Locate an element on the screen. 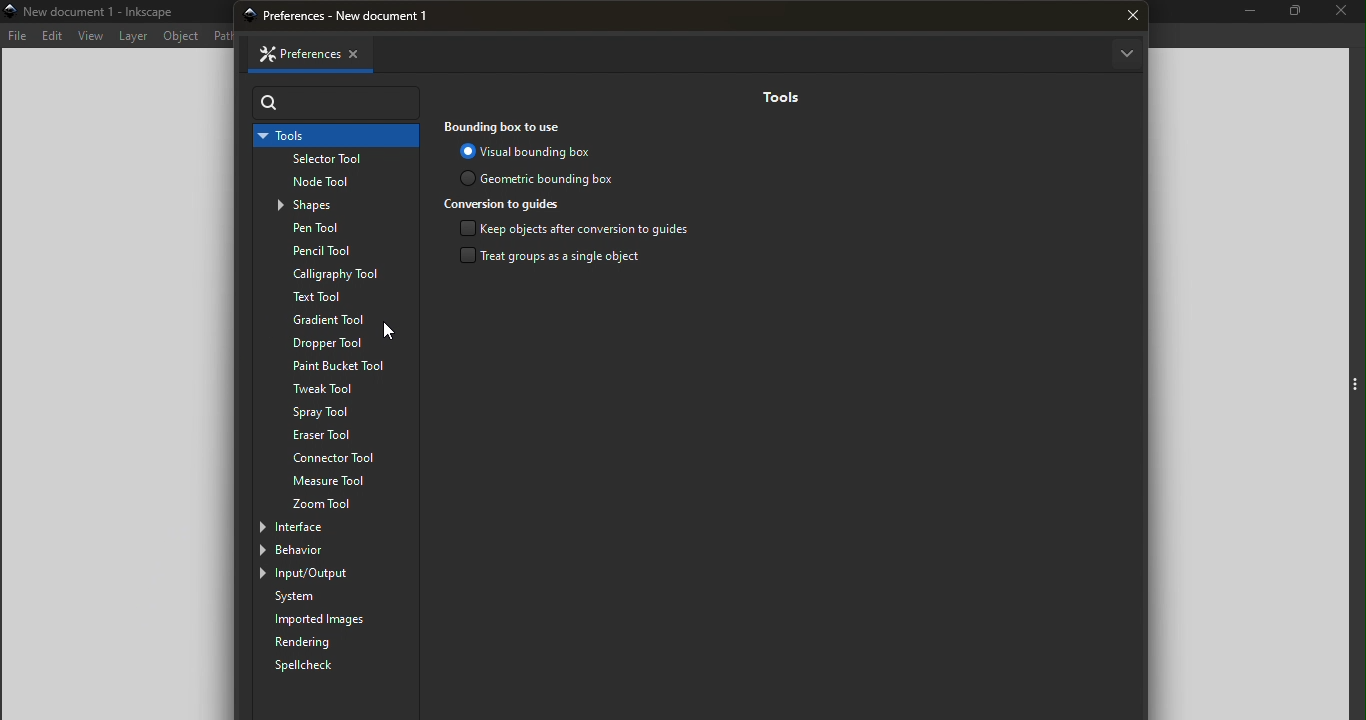 The width and height of the screenshot is (1366, 720). Text tool is located at coordinates (330, 297).